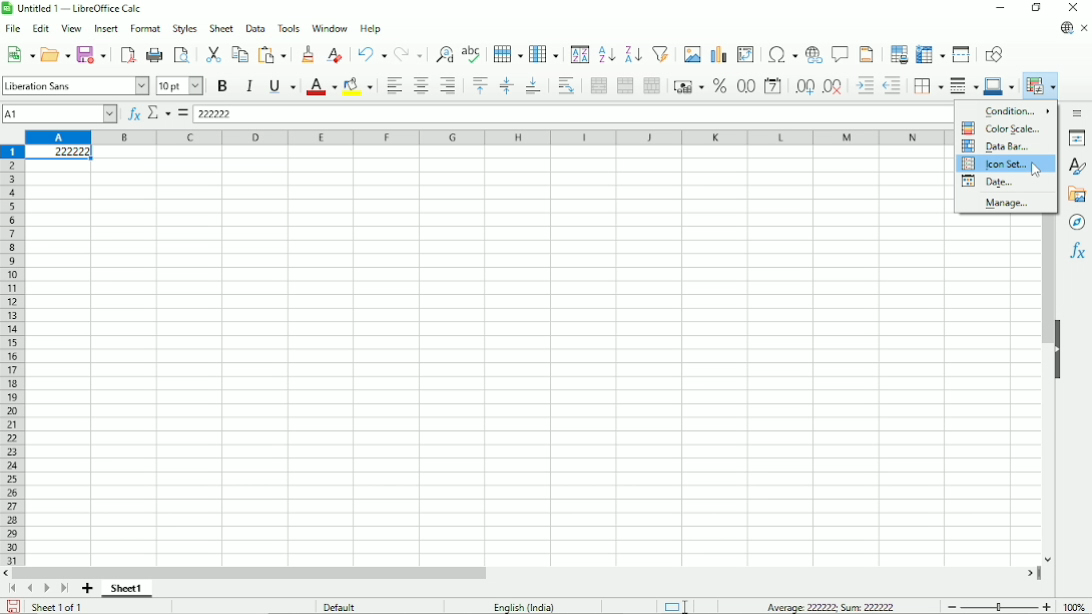  I want to click on Icon set, so click(997, 164).